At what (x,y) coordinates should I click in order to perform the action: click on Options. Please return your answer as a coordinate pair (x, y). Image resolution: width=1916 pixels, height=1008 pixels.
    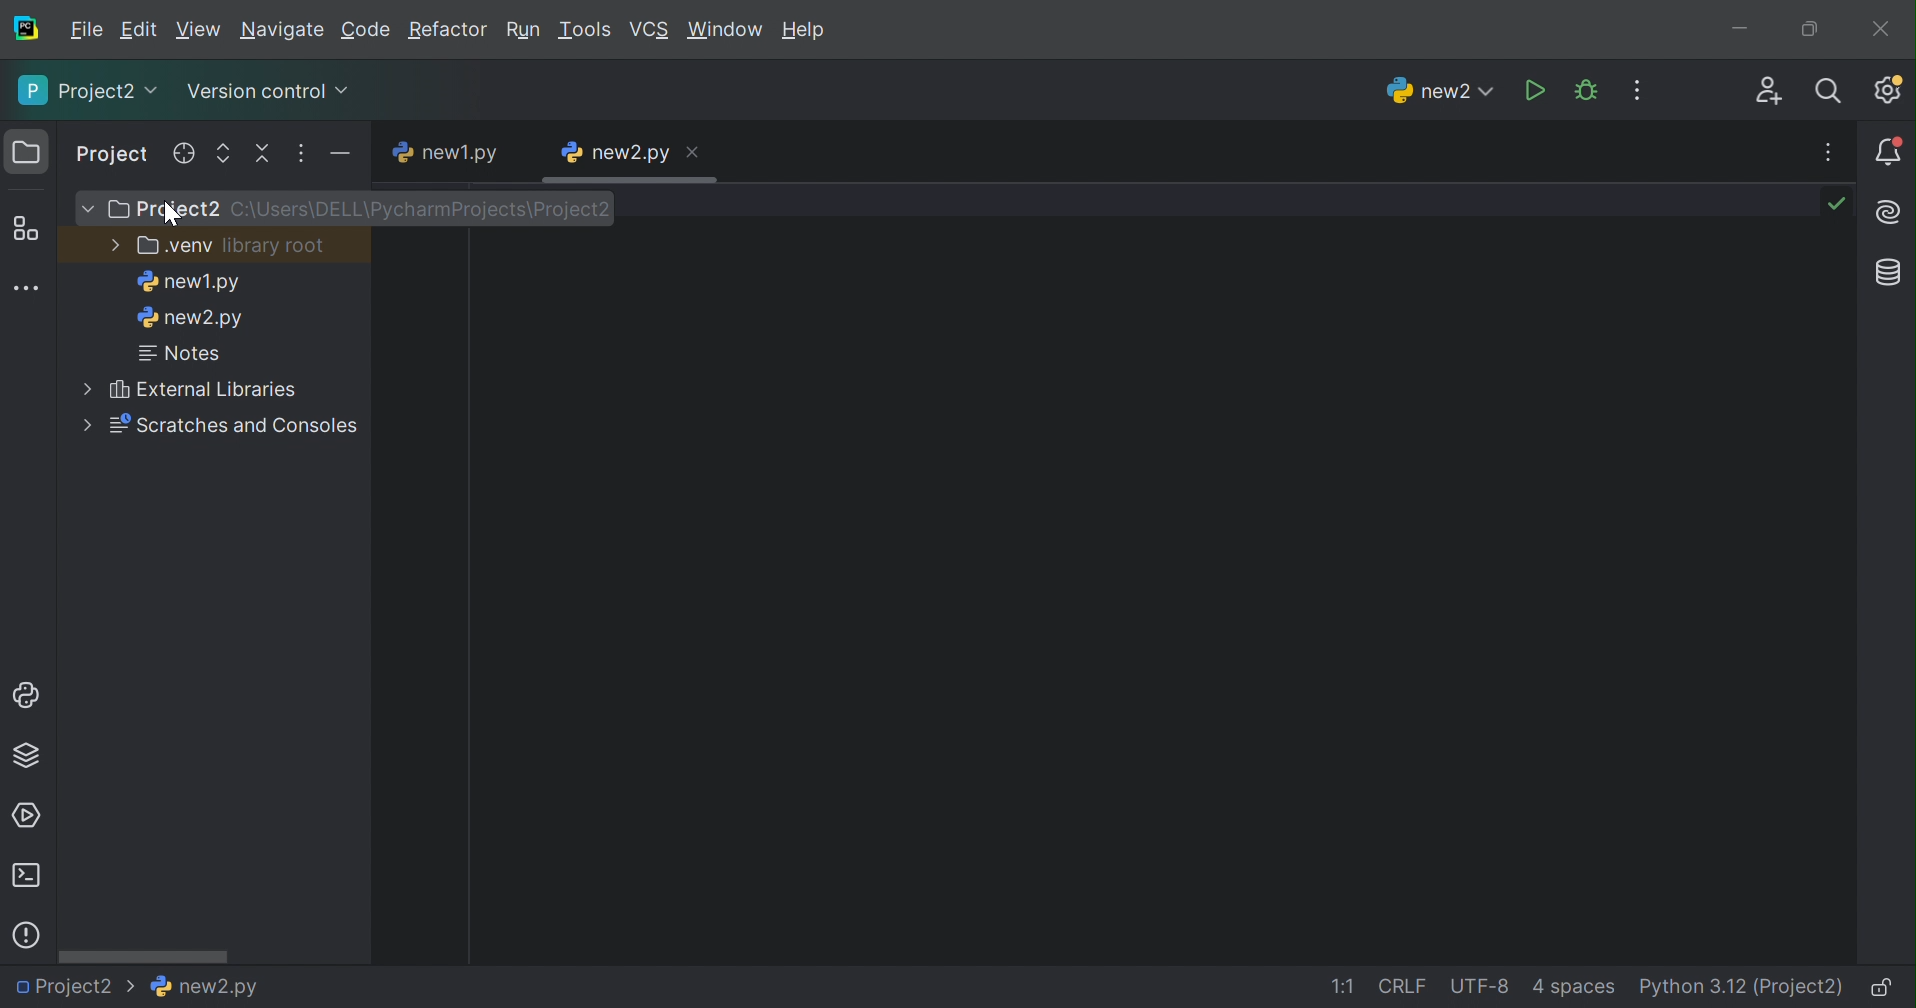
    Looking at the image, I should click on (301, 154).